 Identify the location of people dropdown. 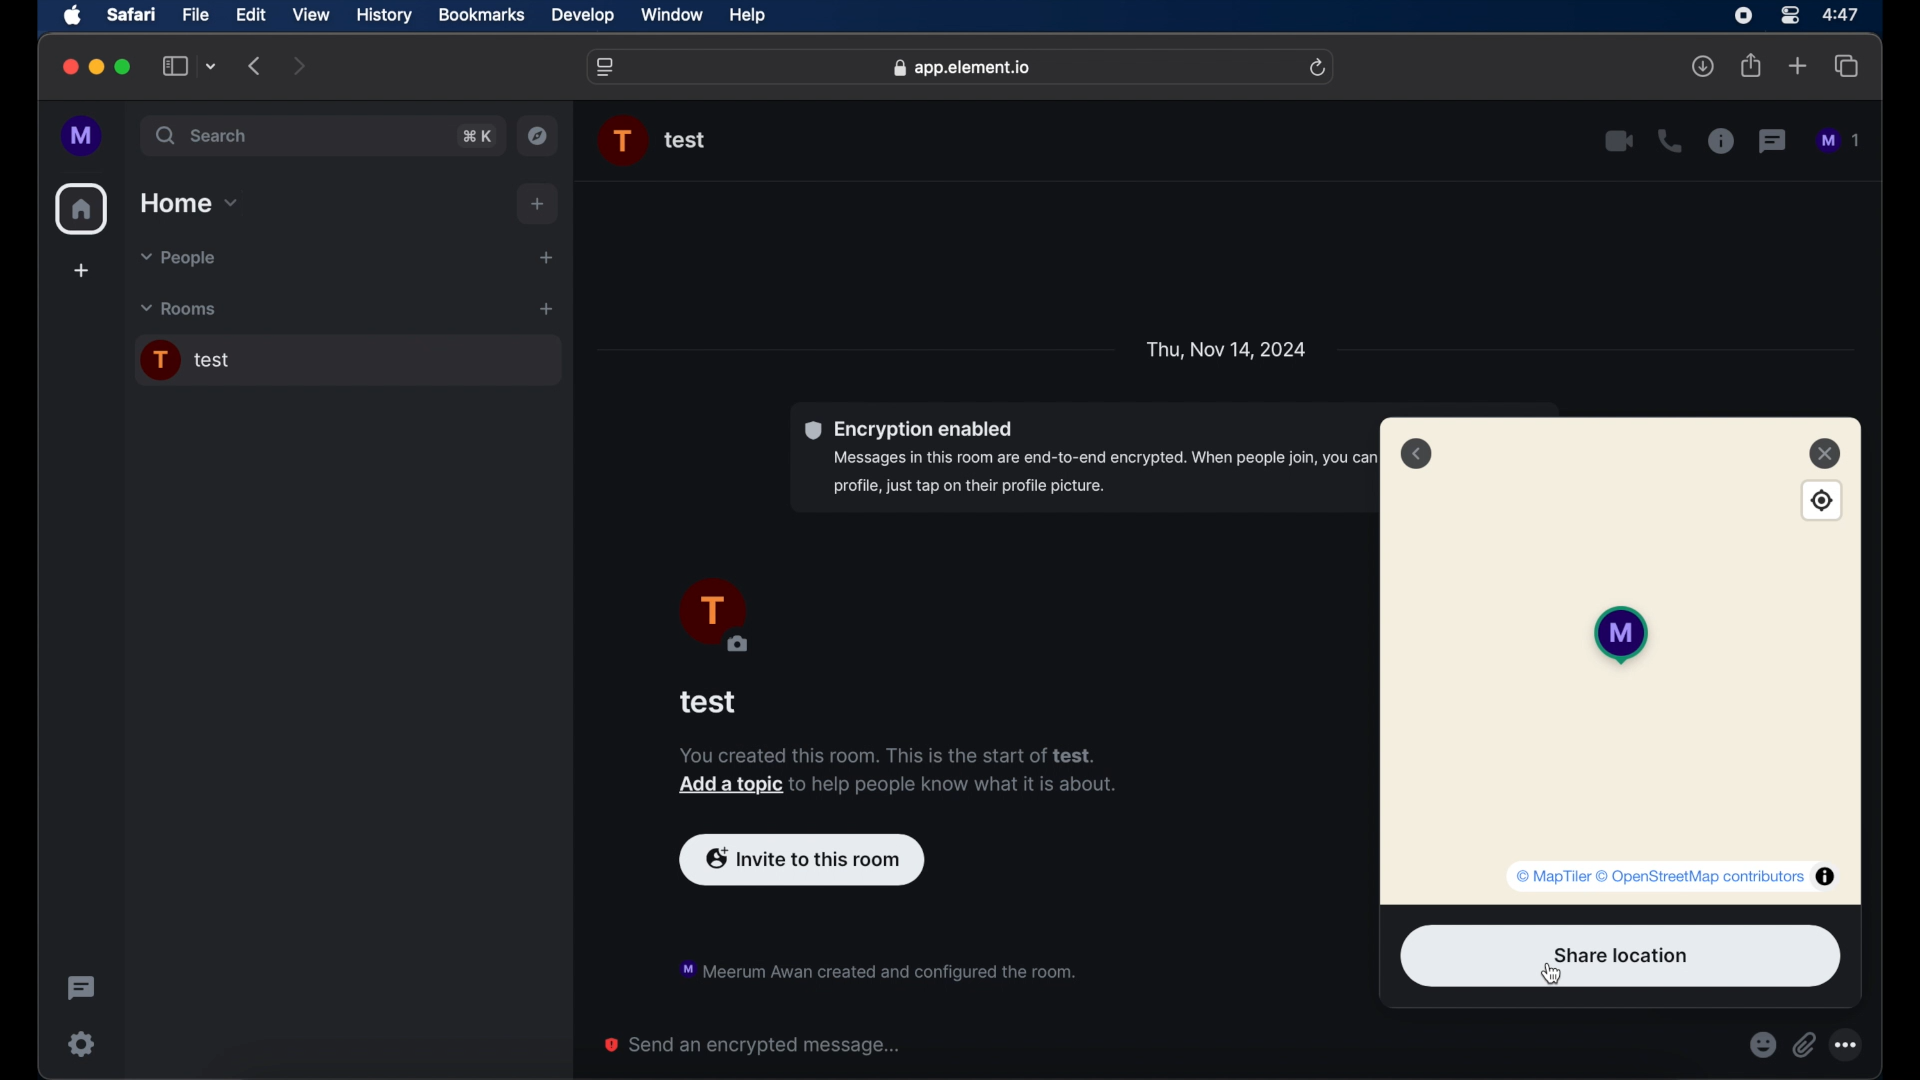
(176, 259).